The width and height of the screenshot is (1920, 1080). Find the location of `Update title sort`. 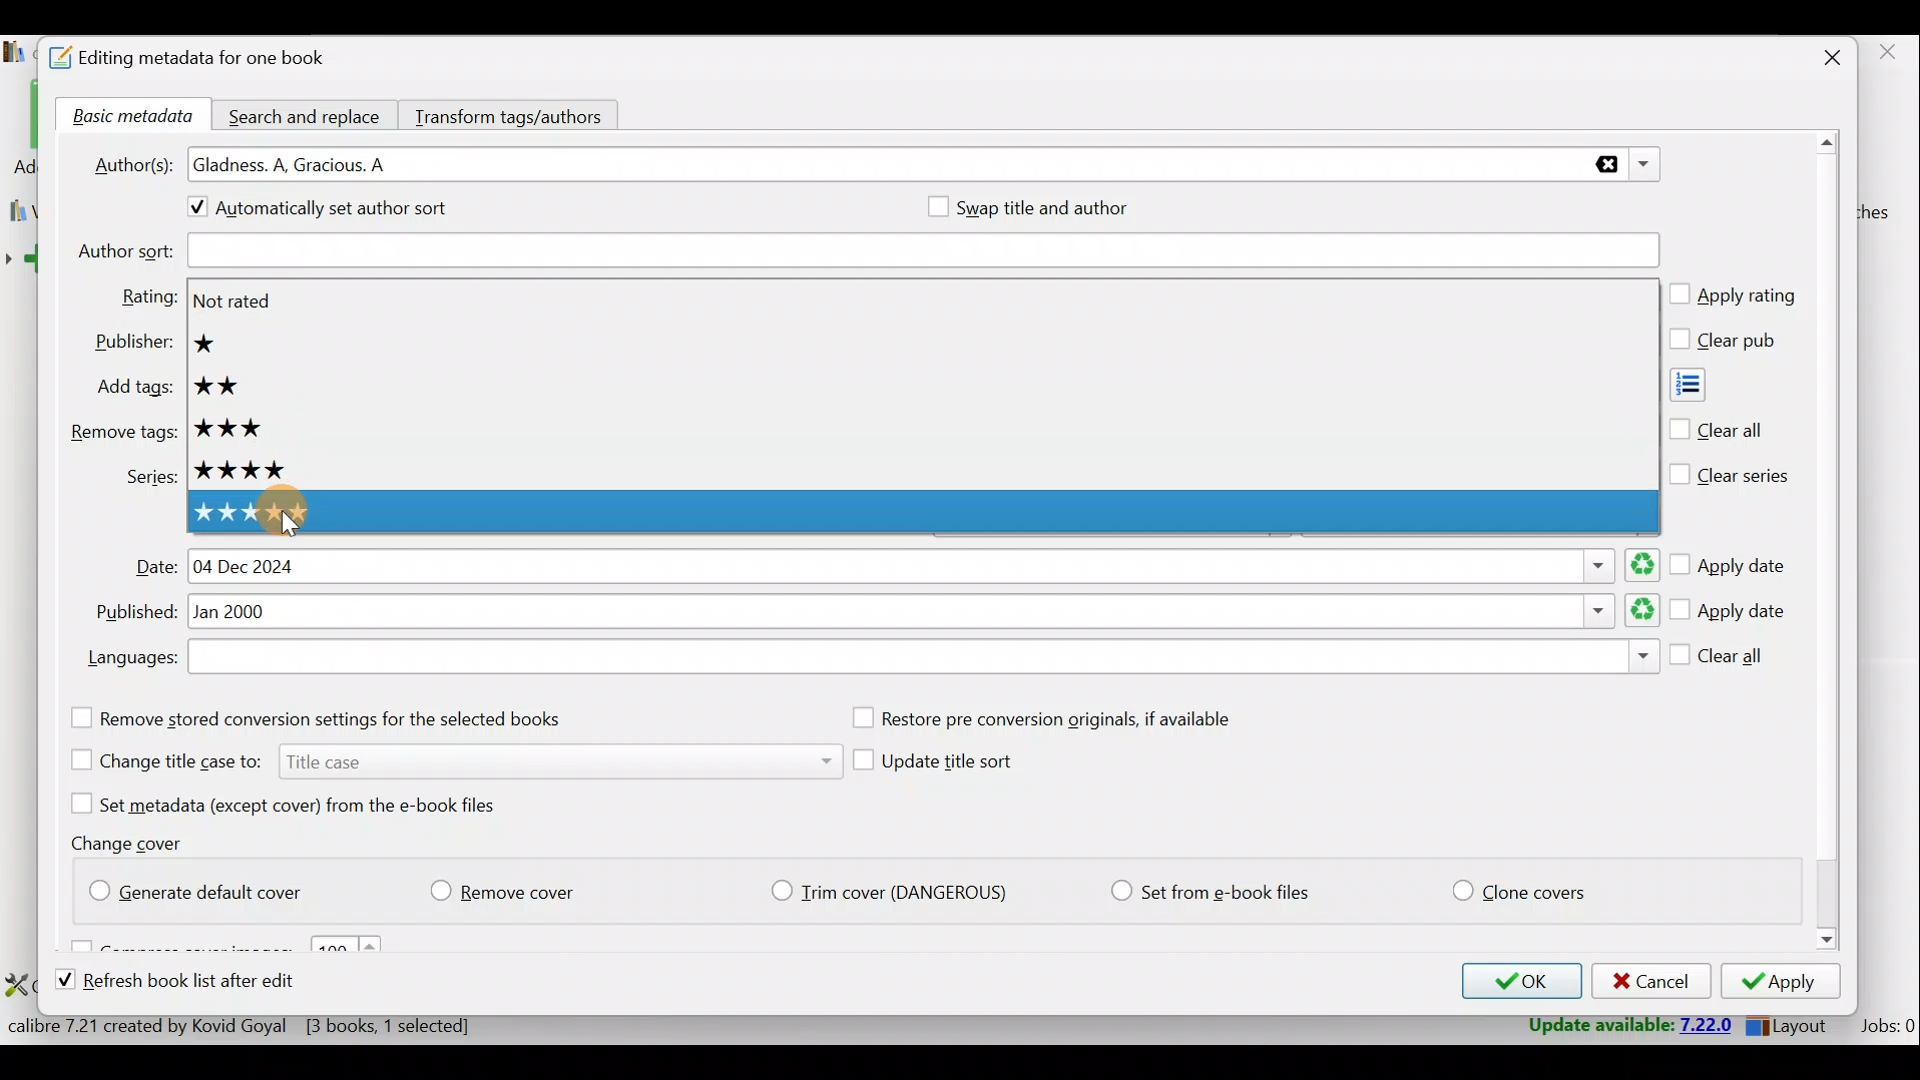

Update title sort is located at coordinates (952, 765).